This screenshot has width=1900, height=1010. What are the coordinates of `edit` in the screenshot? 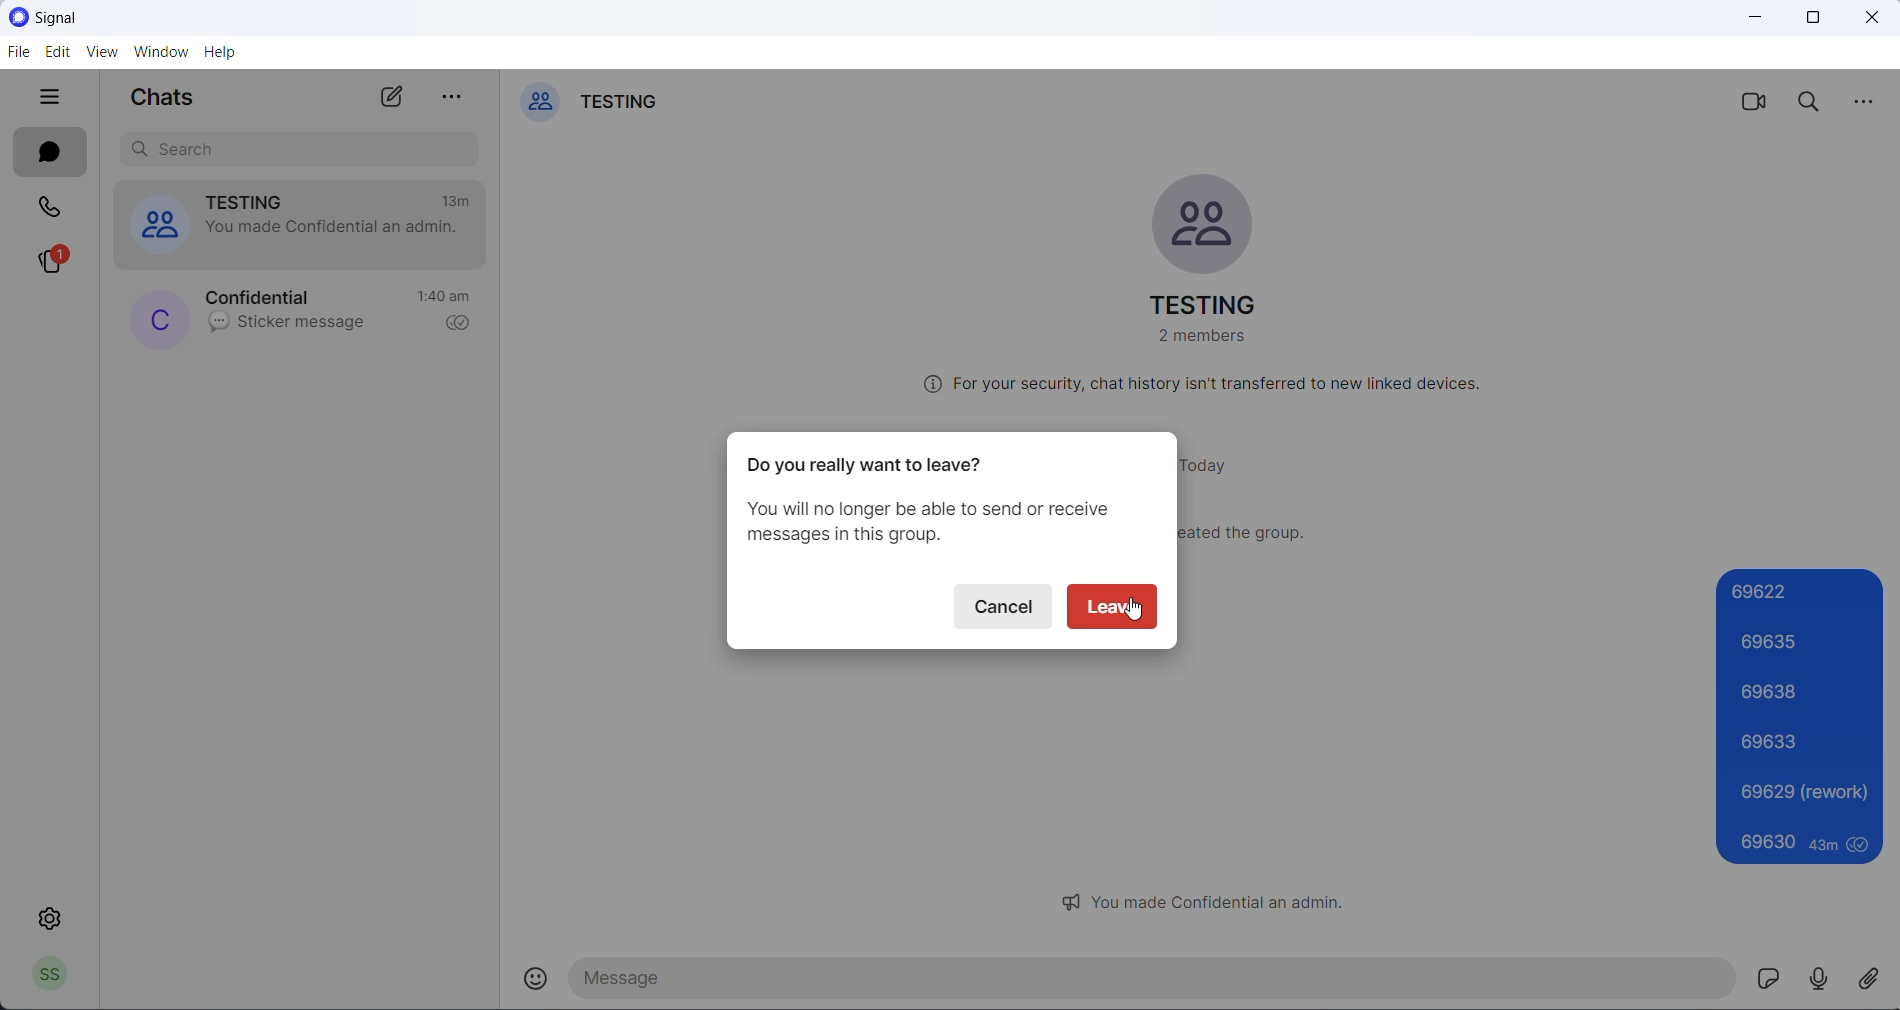 It's located at (55, 56).